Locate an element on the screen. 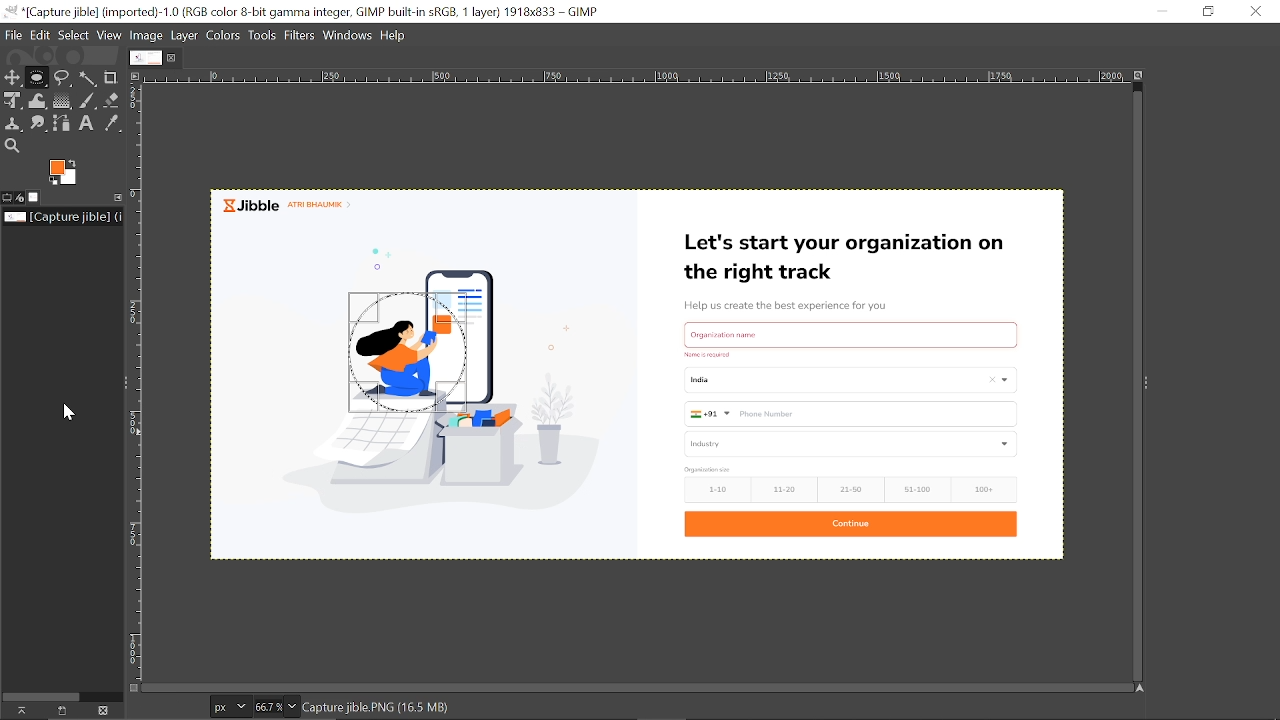  Windows is located at coordinates (349, 35).